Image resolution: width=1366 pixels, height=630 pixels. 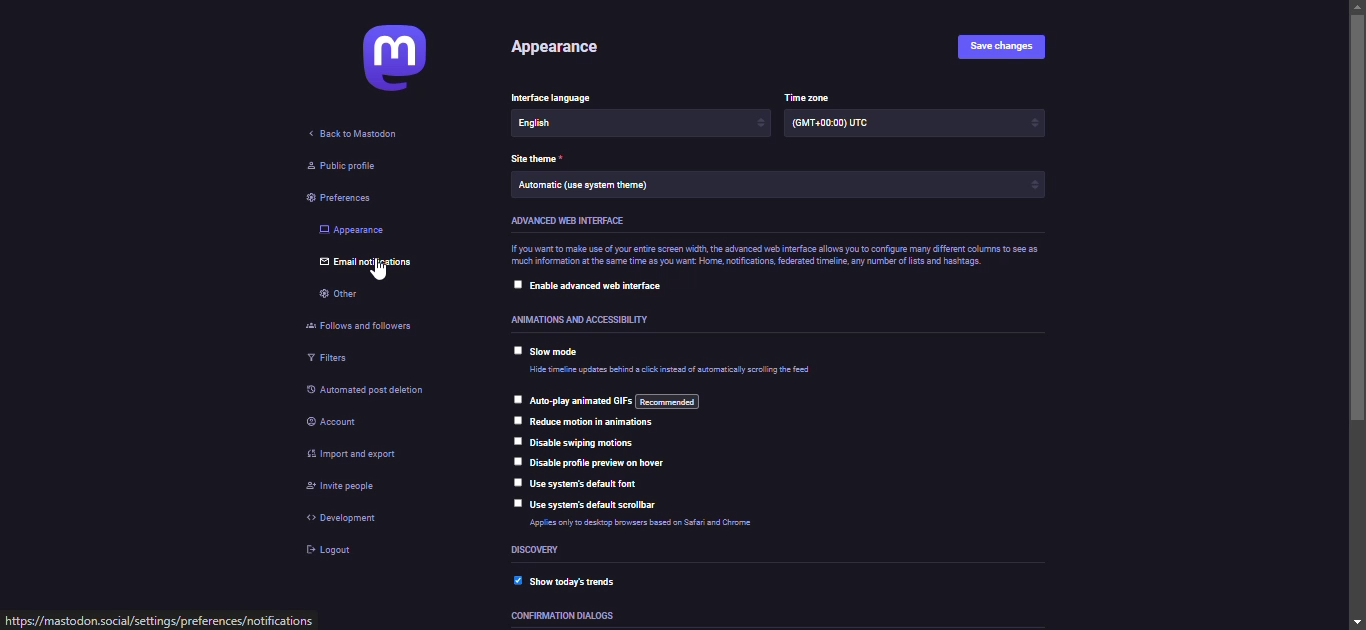 I want to click on cursor, so click(x=381, y=273).